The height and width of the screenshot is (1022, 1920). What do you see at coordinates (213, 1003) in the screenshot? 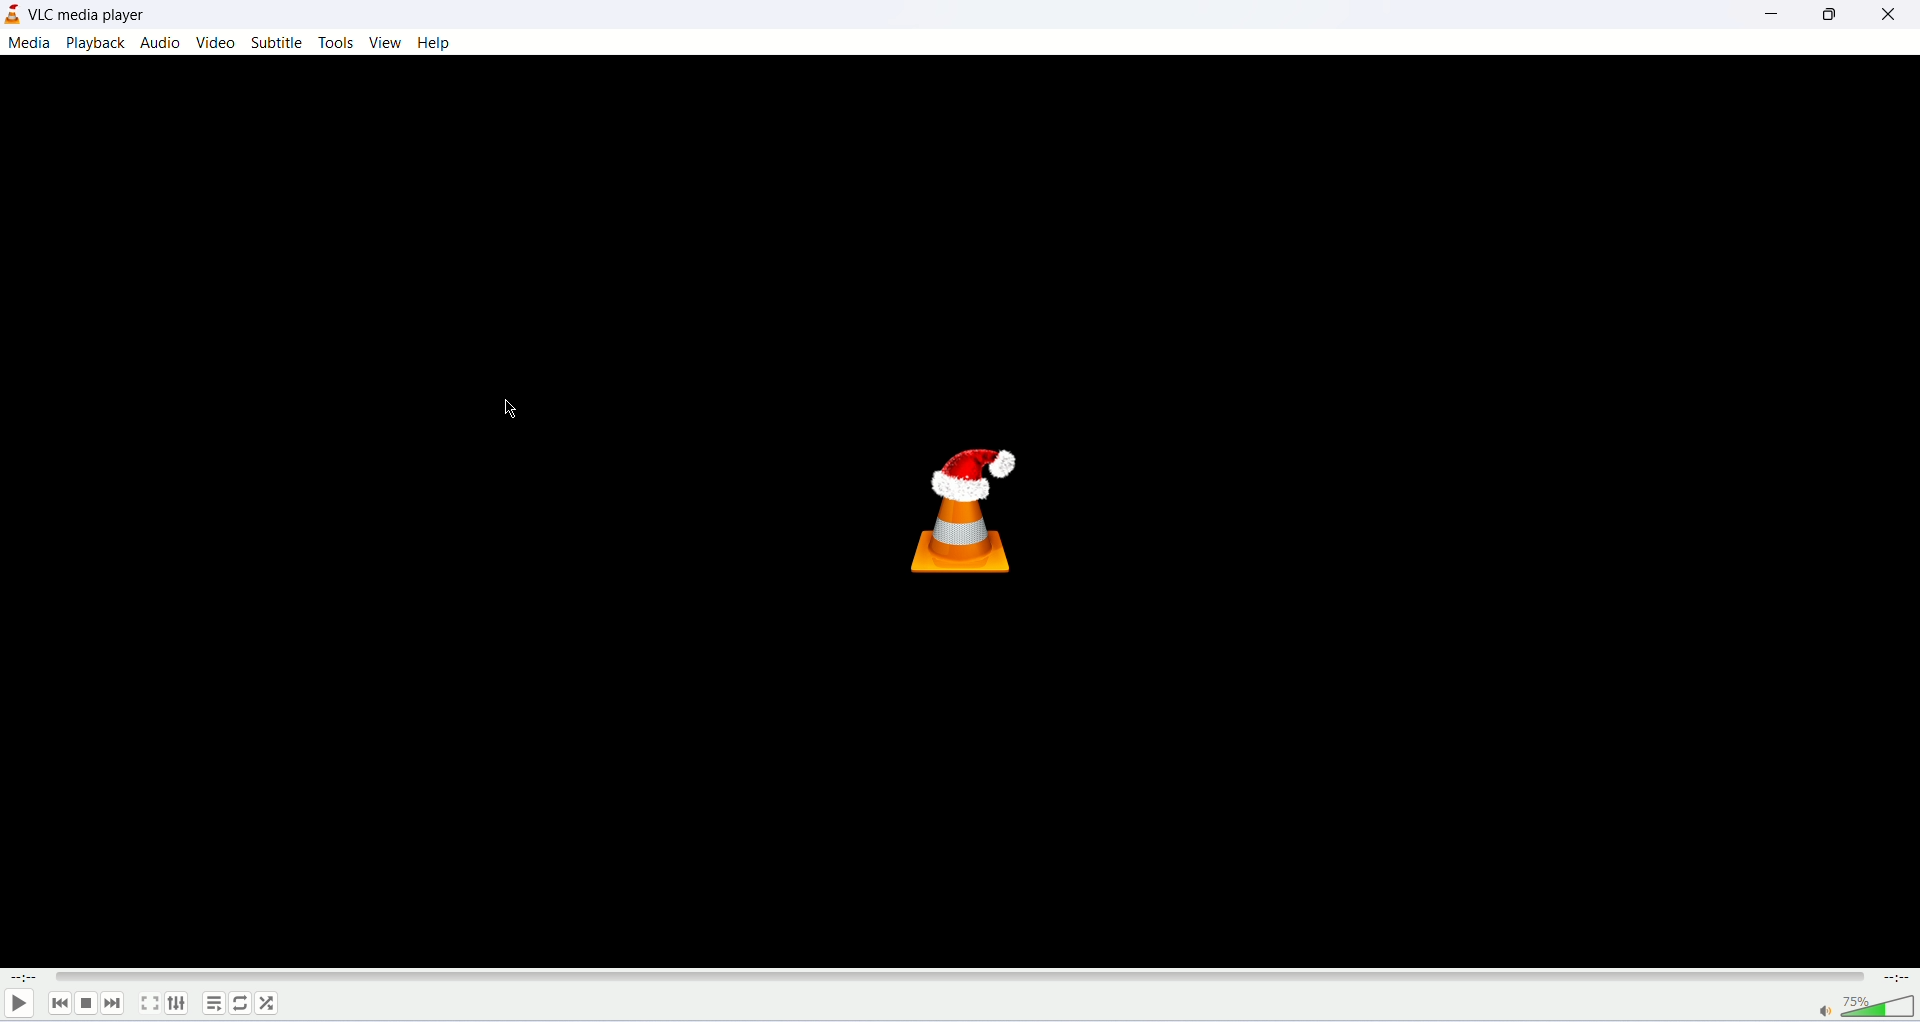
I see `playlist` at bounding box center [213, 1003].